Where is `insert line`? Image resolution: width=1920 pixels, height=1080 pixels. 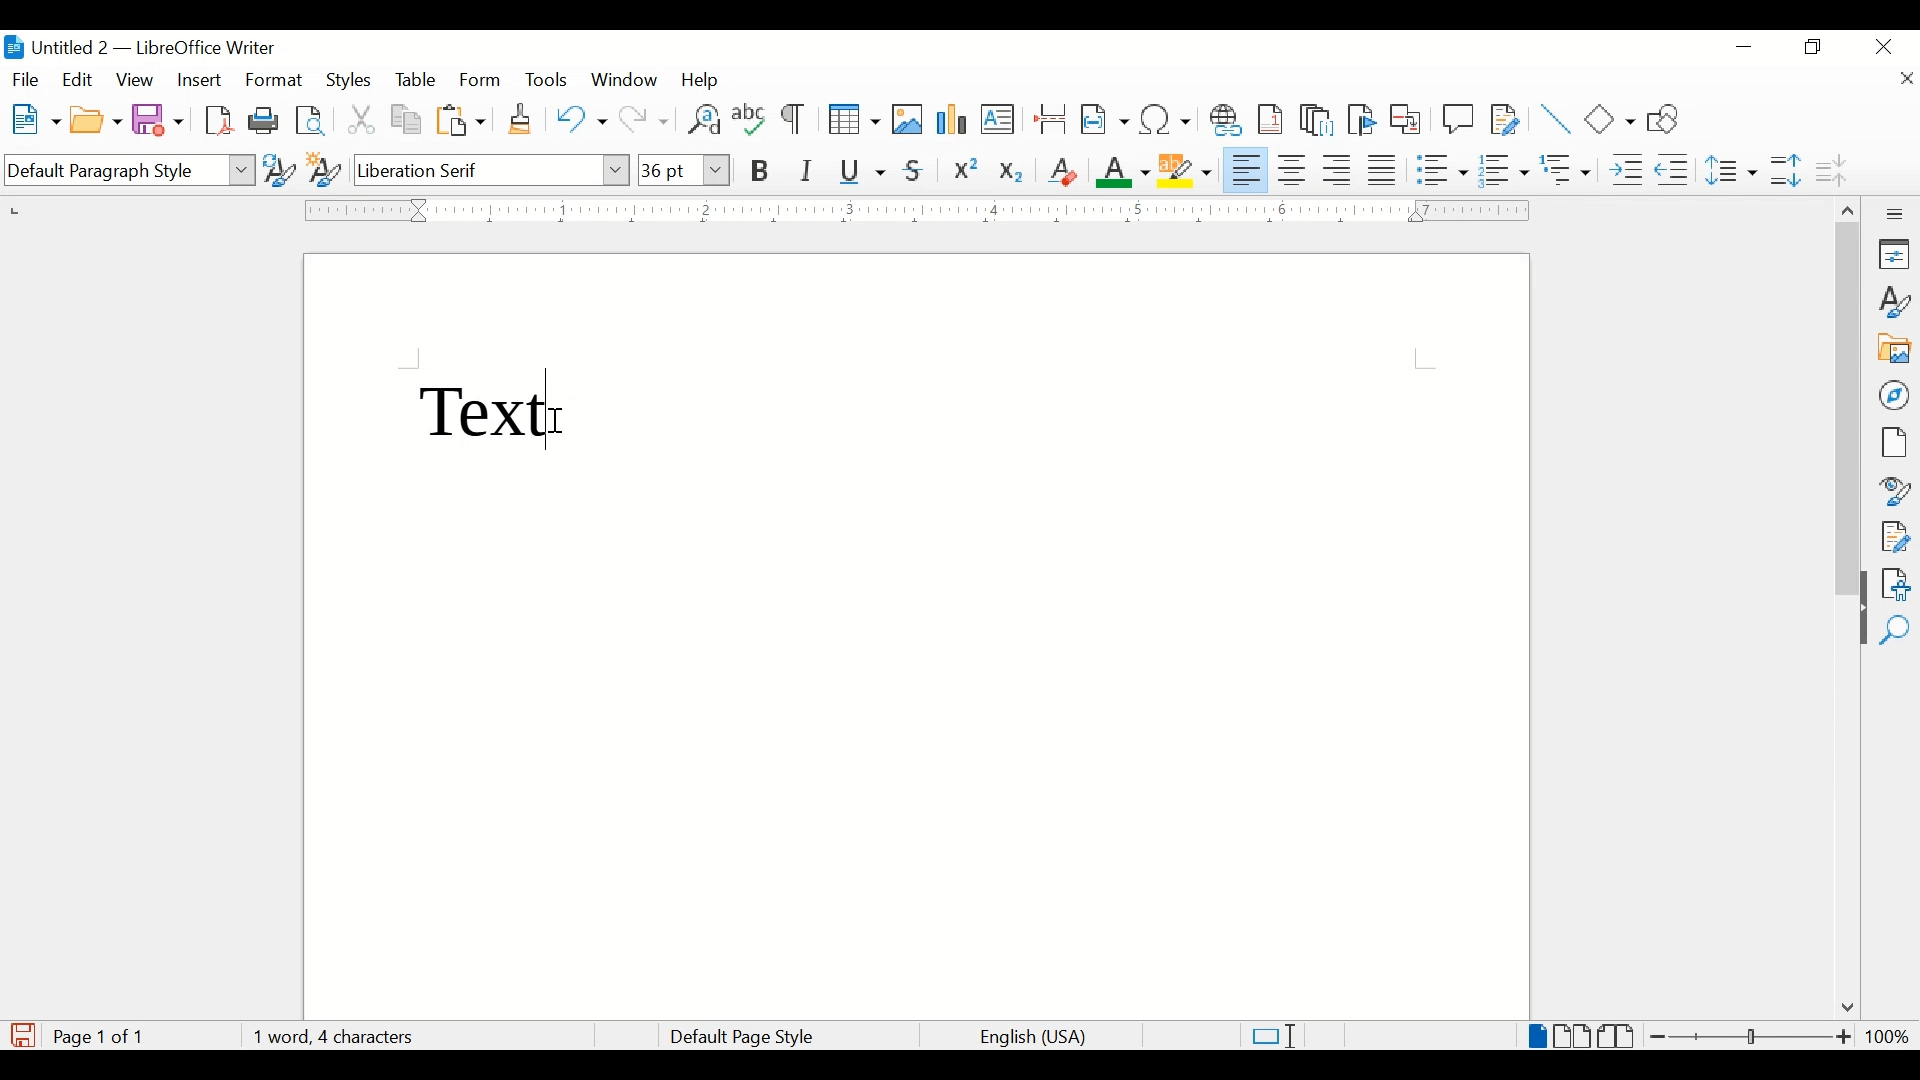 insert line is located at coordinates (1556, 119).